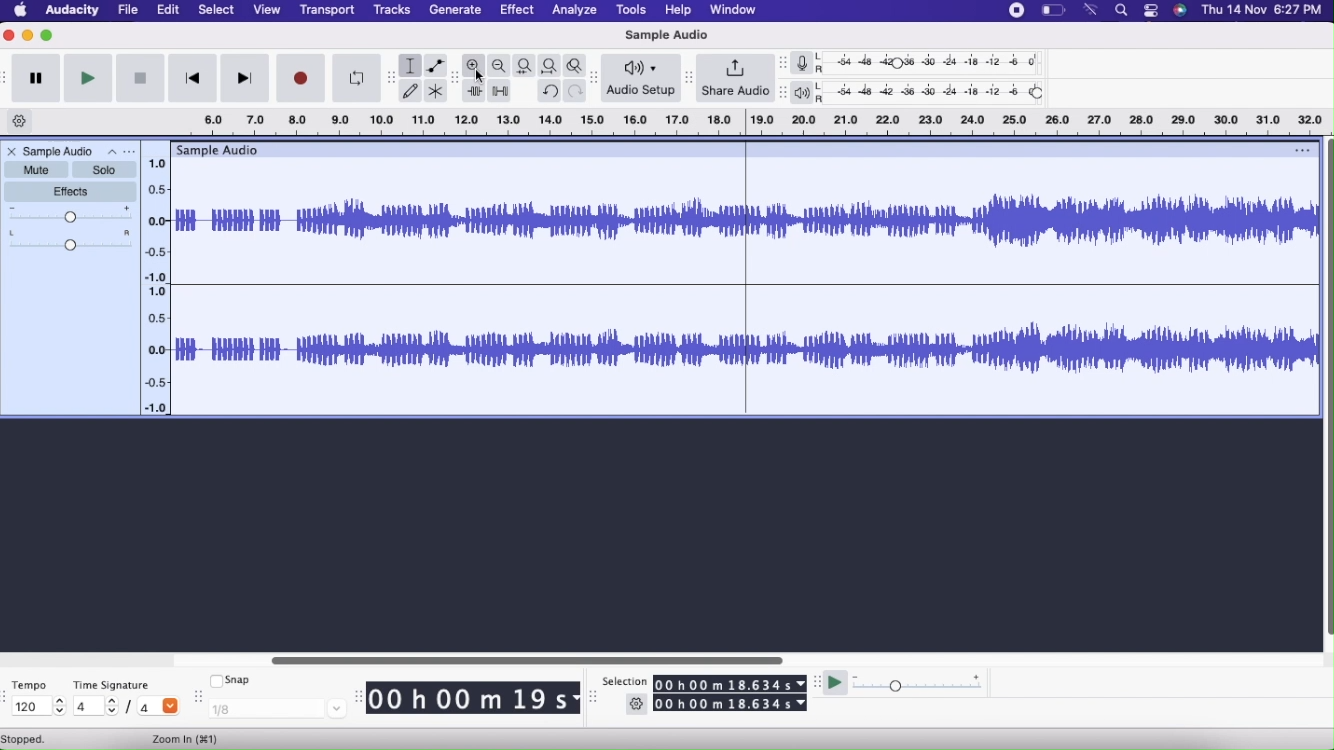 The width and height of the screenshot is (1334, 750). What do you see at coordinates (188, 739) in the screenshot?
I see `Zoom In` at bounding box center [188, 739].